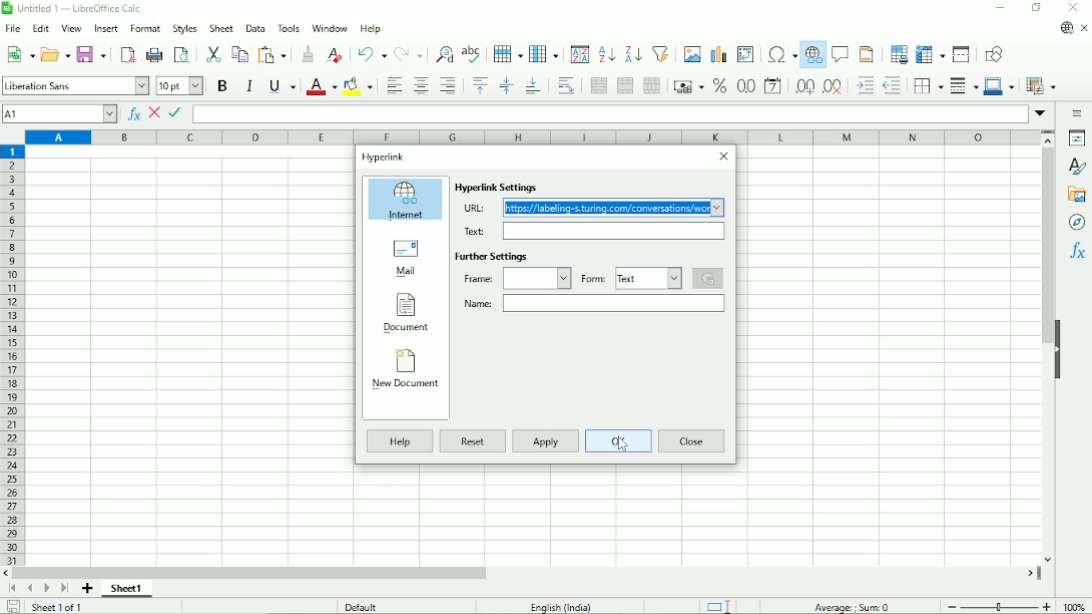 Image resolution: width=1092 pixels, height=614 pixels. I want to click on Redo, so click(410, 55).